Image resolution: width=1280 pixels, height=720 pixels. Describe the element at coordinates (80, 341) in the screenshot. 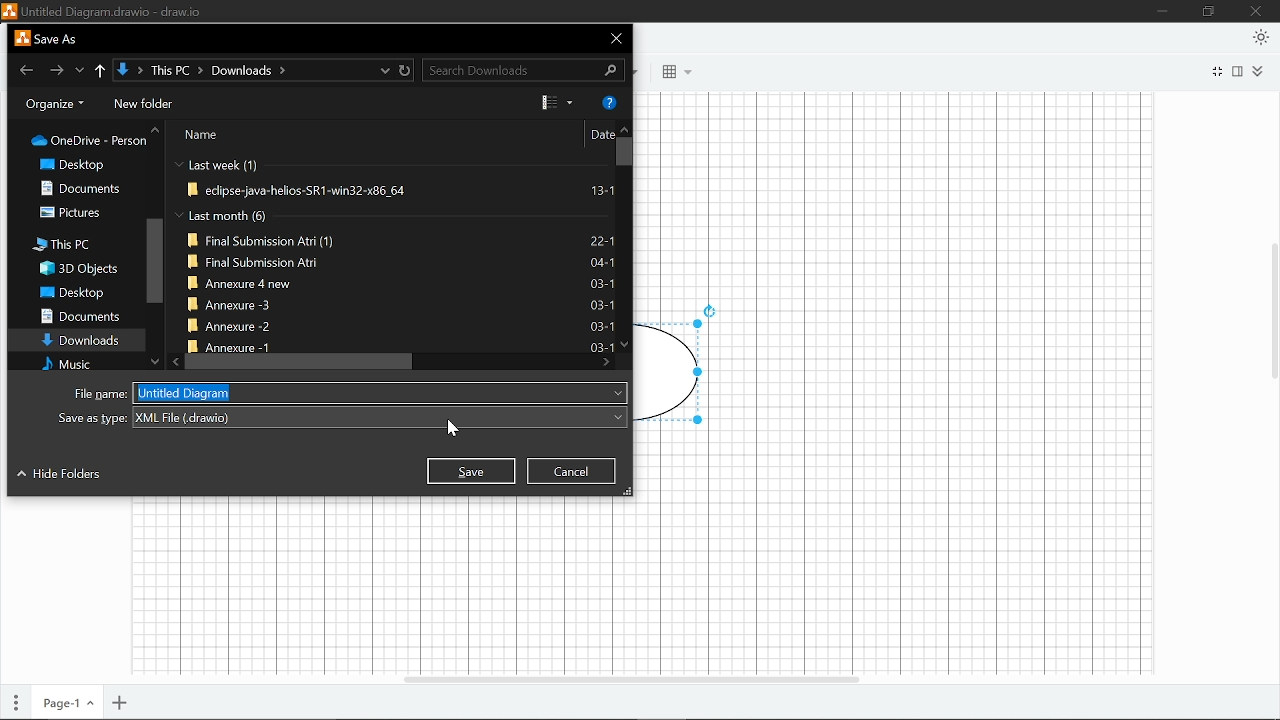

I see `Downloads` at that location.